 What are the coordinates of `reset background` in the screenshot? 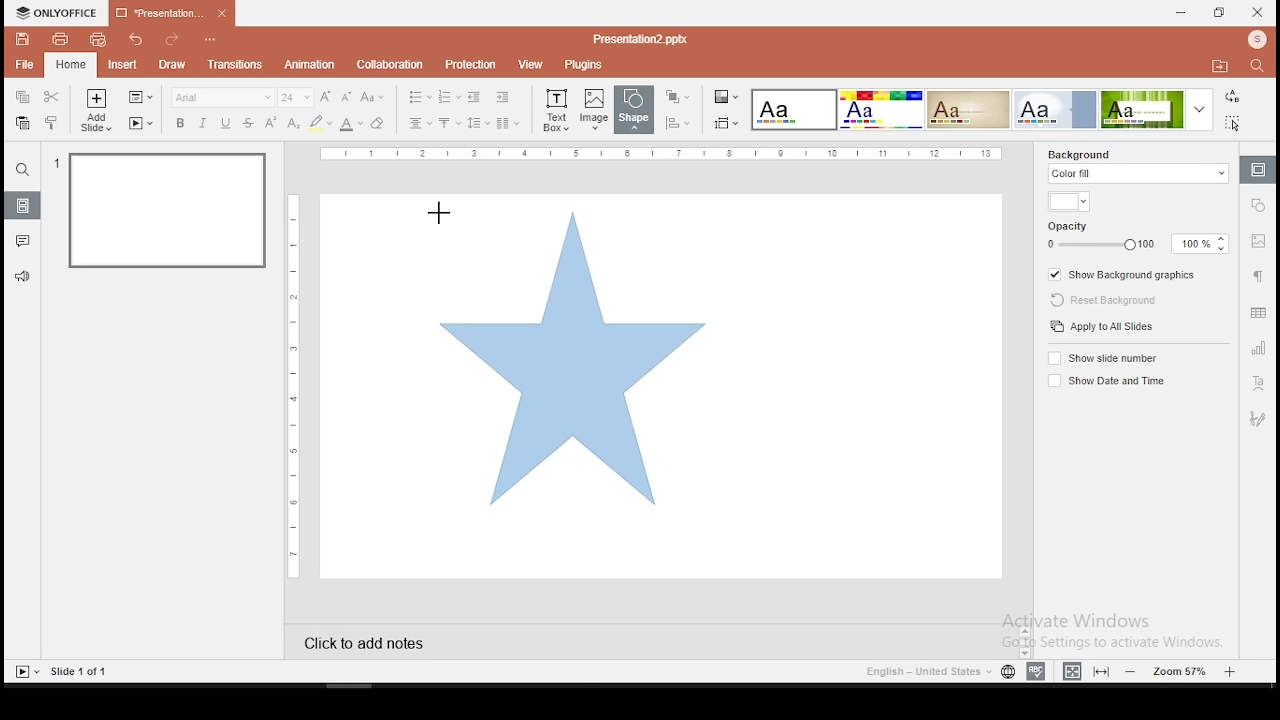 It's located at (1098, 297).